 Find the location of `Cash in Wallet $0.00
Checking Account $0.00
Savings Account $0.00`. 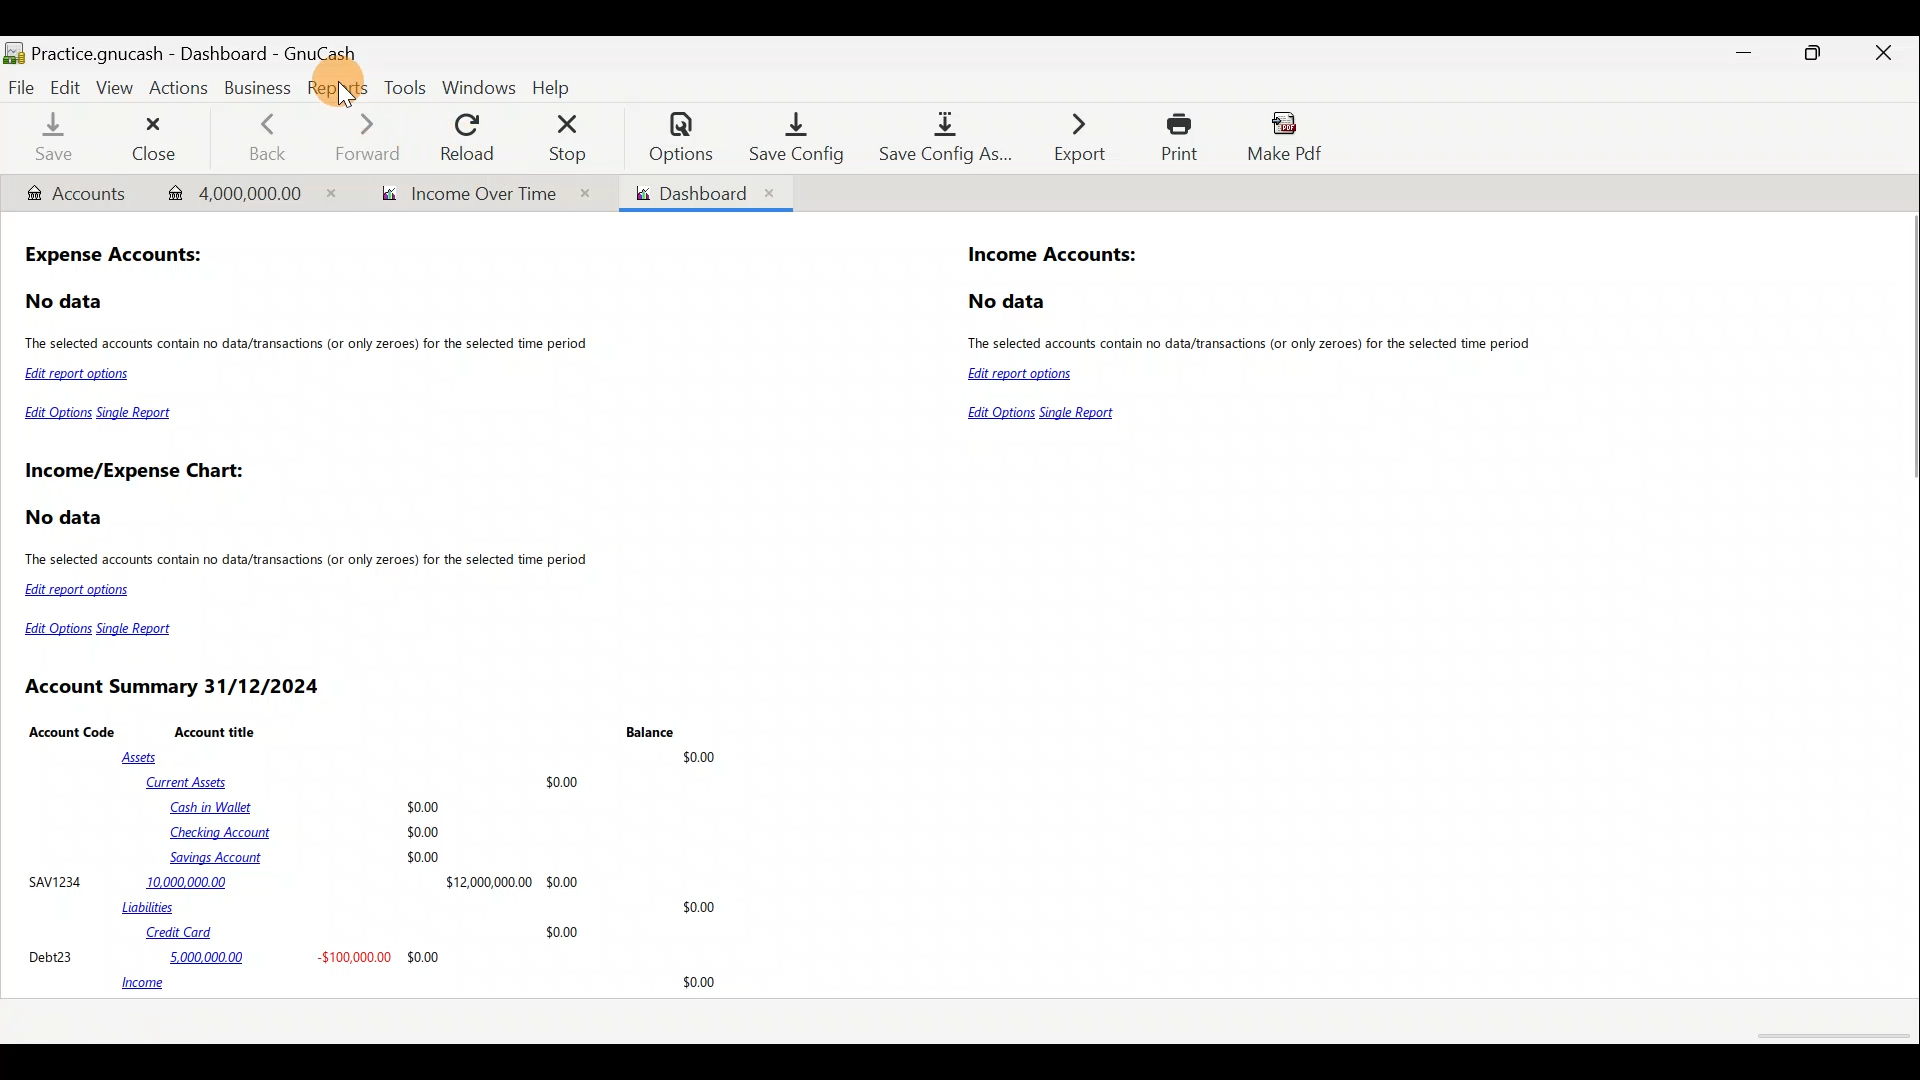

Cash in Wallet $0.00
Checking Account $0.00
Savings Account $0.00 is located at coordinates (308, 832).